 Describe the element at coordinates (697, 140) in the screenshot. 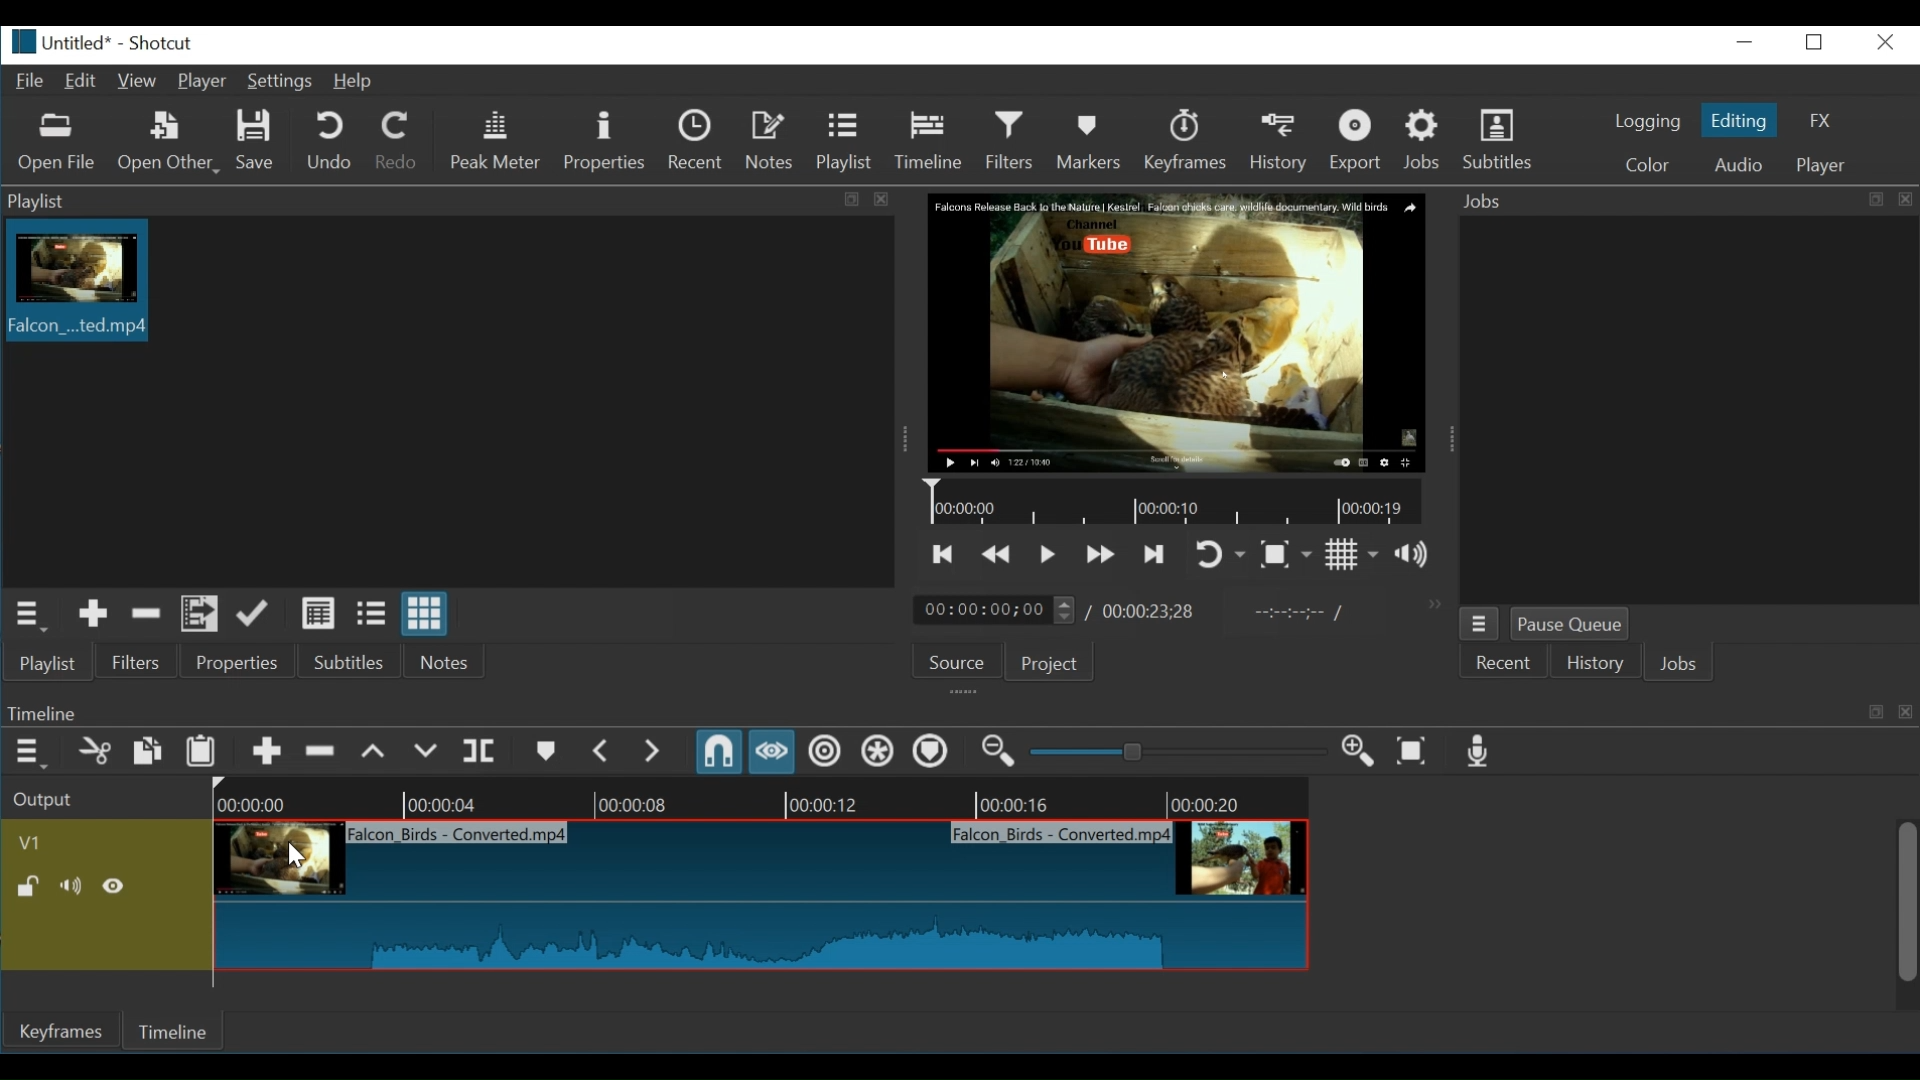

I see `Recent` at that location.